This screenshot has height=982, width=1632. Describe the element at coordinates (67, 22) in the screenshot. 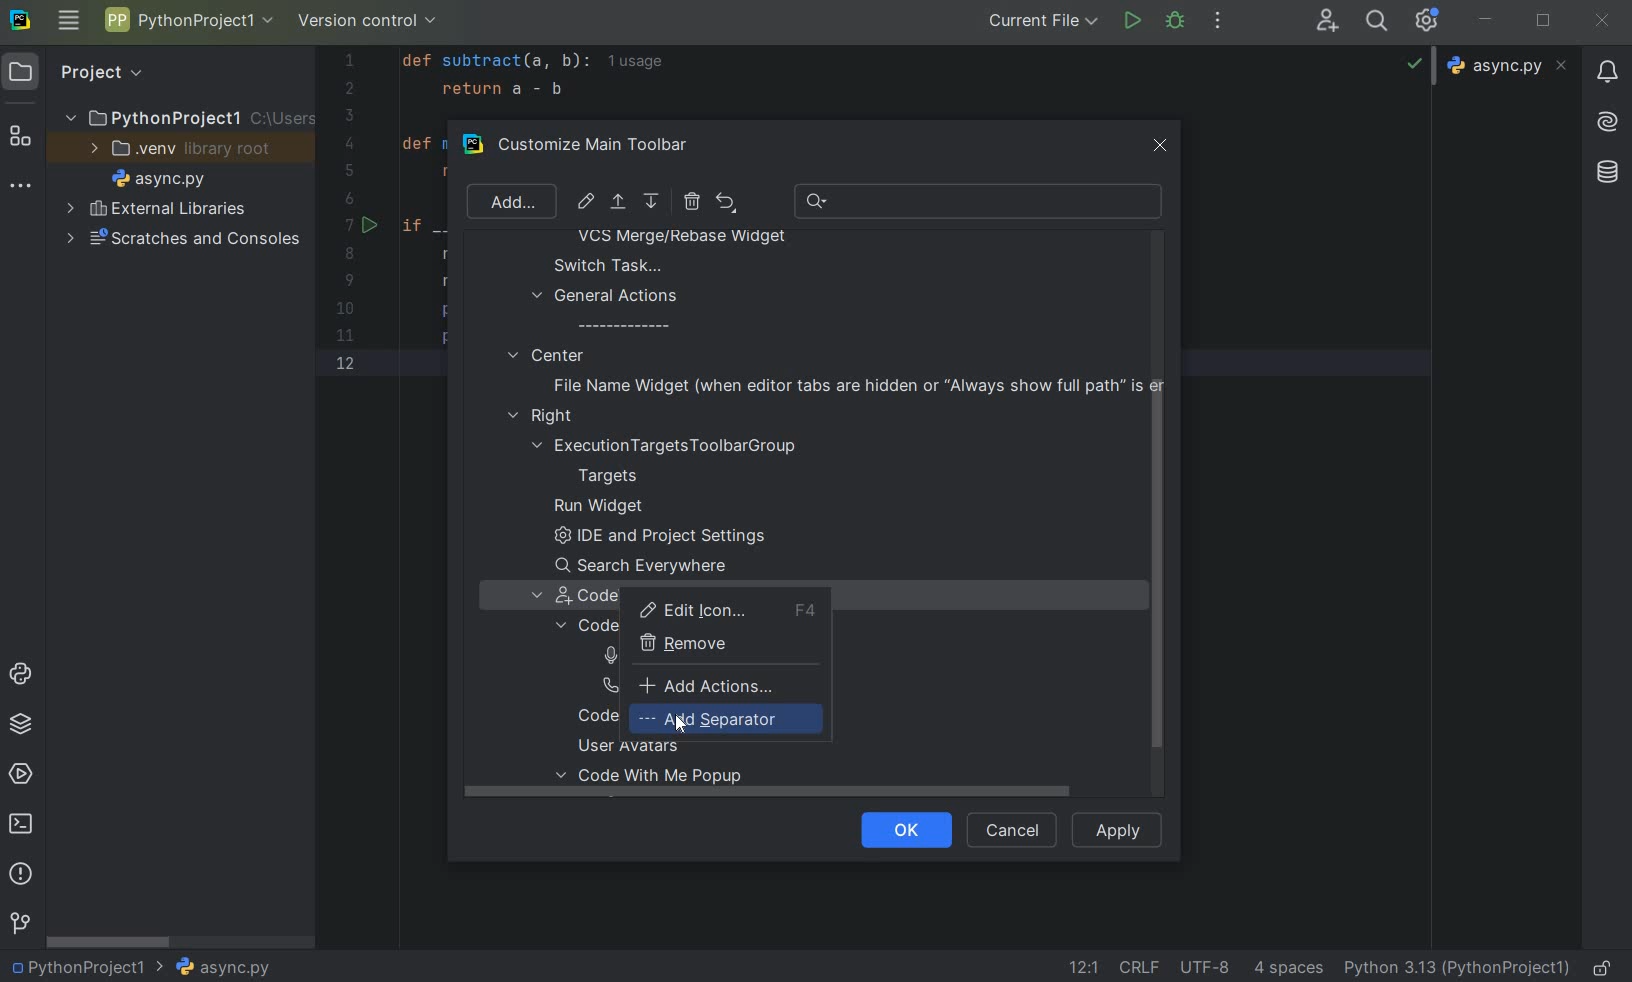

I see `MAIN MENU` at that location.